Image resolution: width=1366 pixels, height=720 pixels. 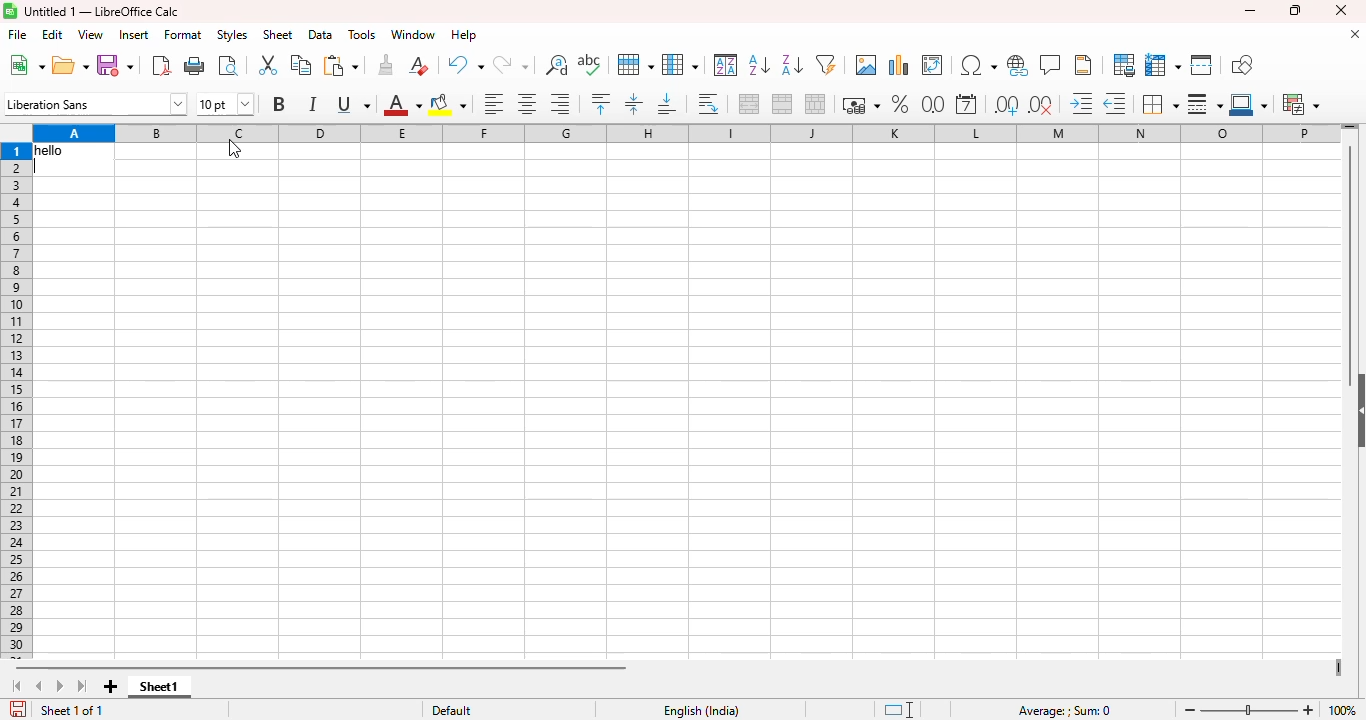 What do you see at coordinates (10, 11) in the screenshot?
I see `logo` at bounding box center [10, 11].